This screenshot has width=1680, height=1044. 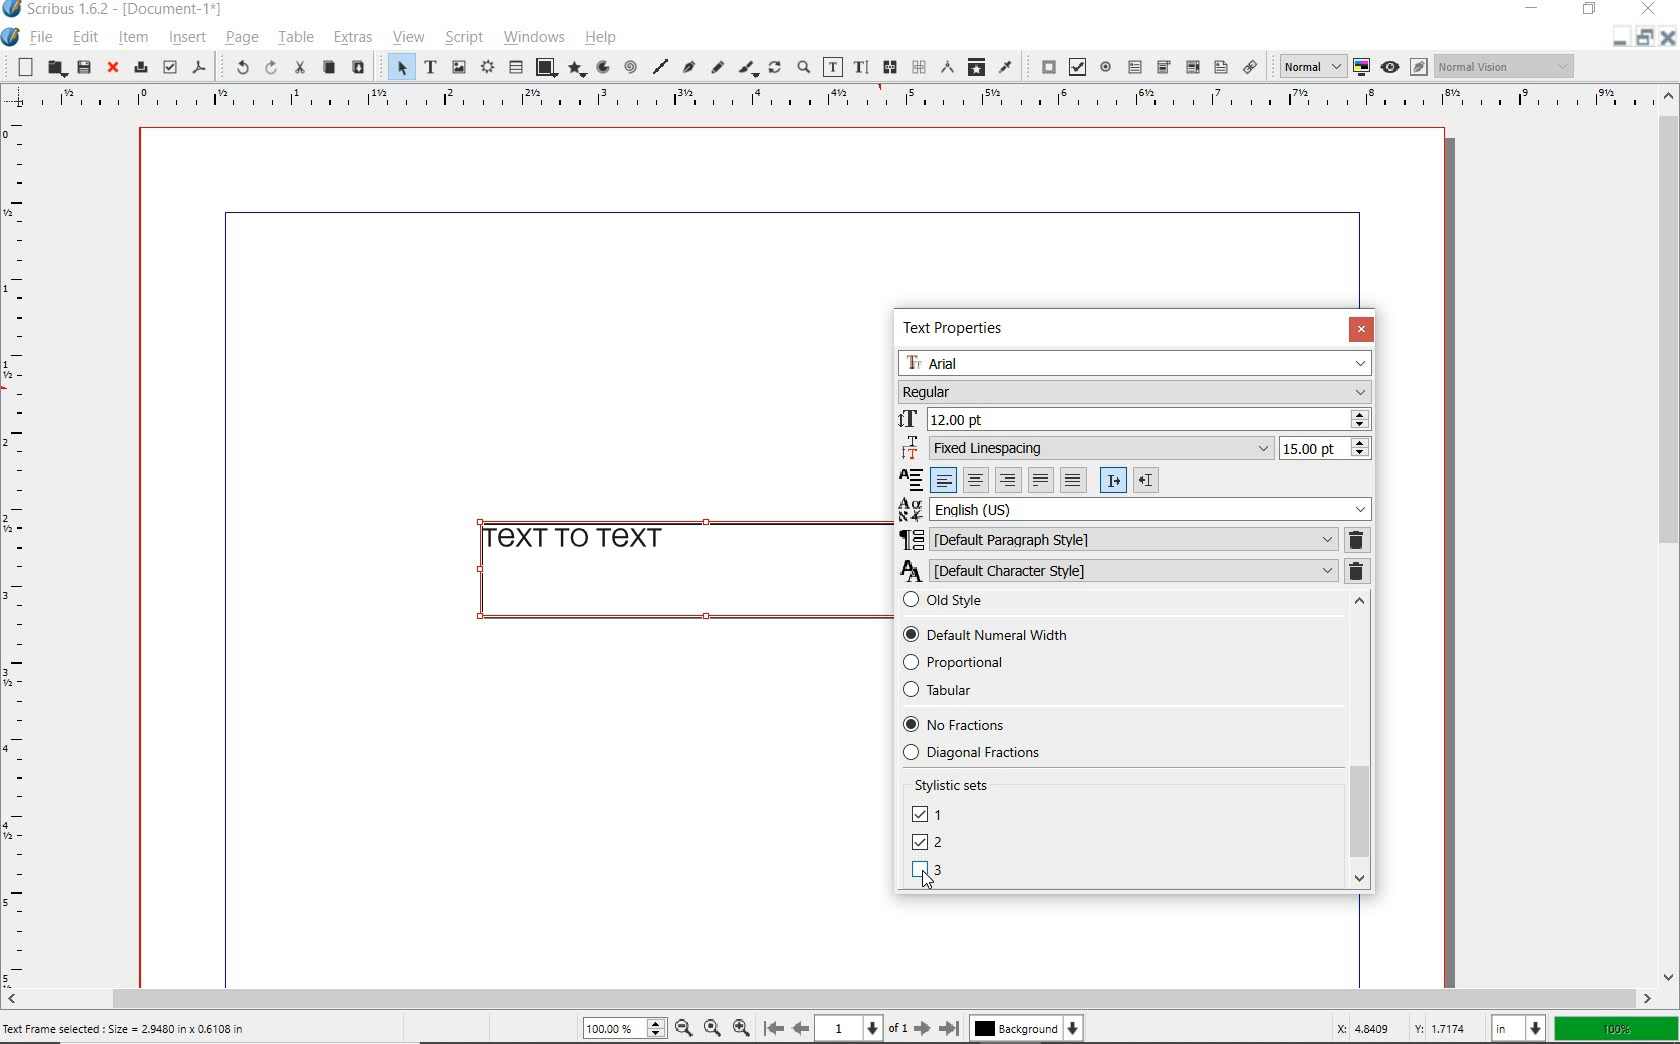 What do you see at coordinates (798, 1028) in the screenshot?
I see `Previous page` at bounding box center [798, 1028].